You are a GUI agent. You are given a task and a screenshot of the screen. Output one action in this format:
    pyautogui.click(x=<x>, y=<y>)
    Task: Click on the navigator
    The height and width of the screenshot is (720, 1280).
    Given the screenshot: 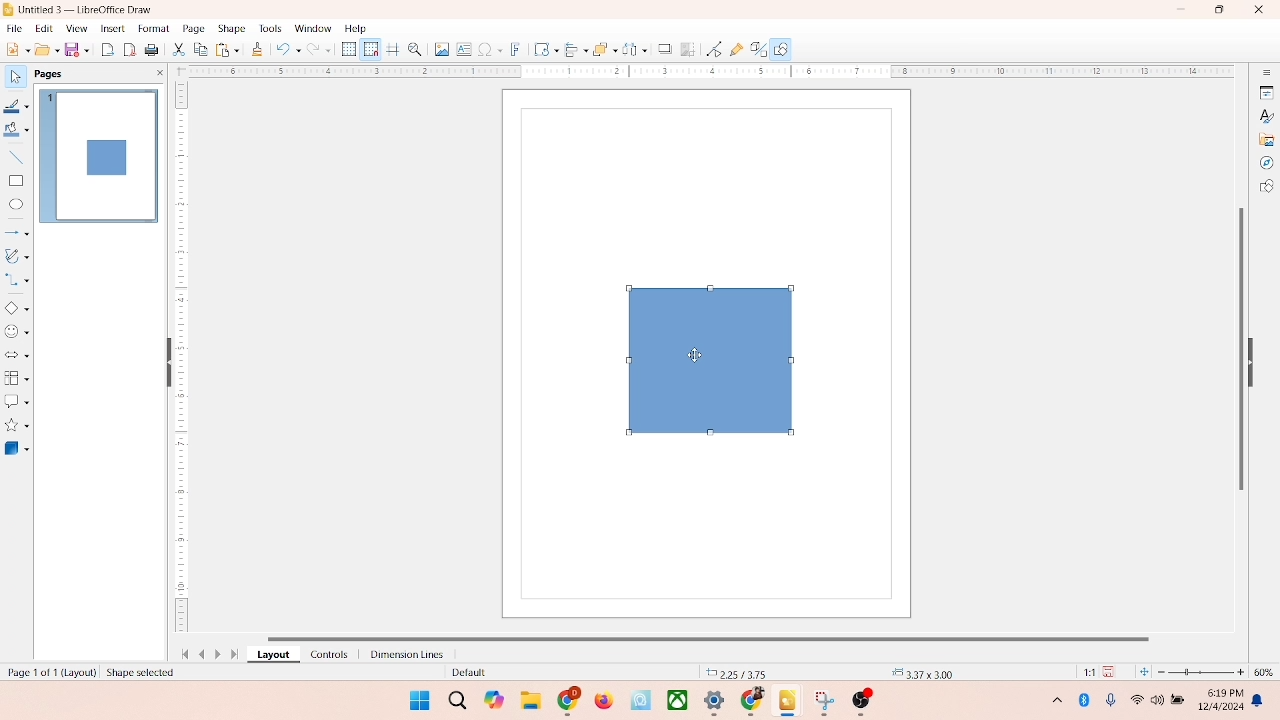 What is the action you would take?
    pyautogui.click(x=1266, y=163)
    